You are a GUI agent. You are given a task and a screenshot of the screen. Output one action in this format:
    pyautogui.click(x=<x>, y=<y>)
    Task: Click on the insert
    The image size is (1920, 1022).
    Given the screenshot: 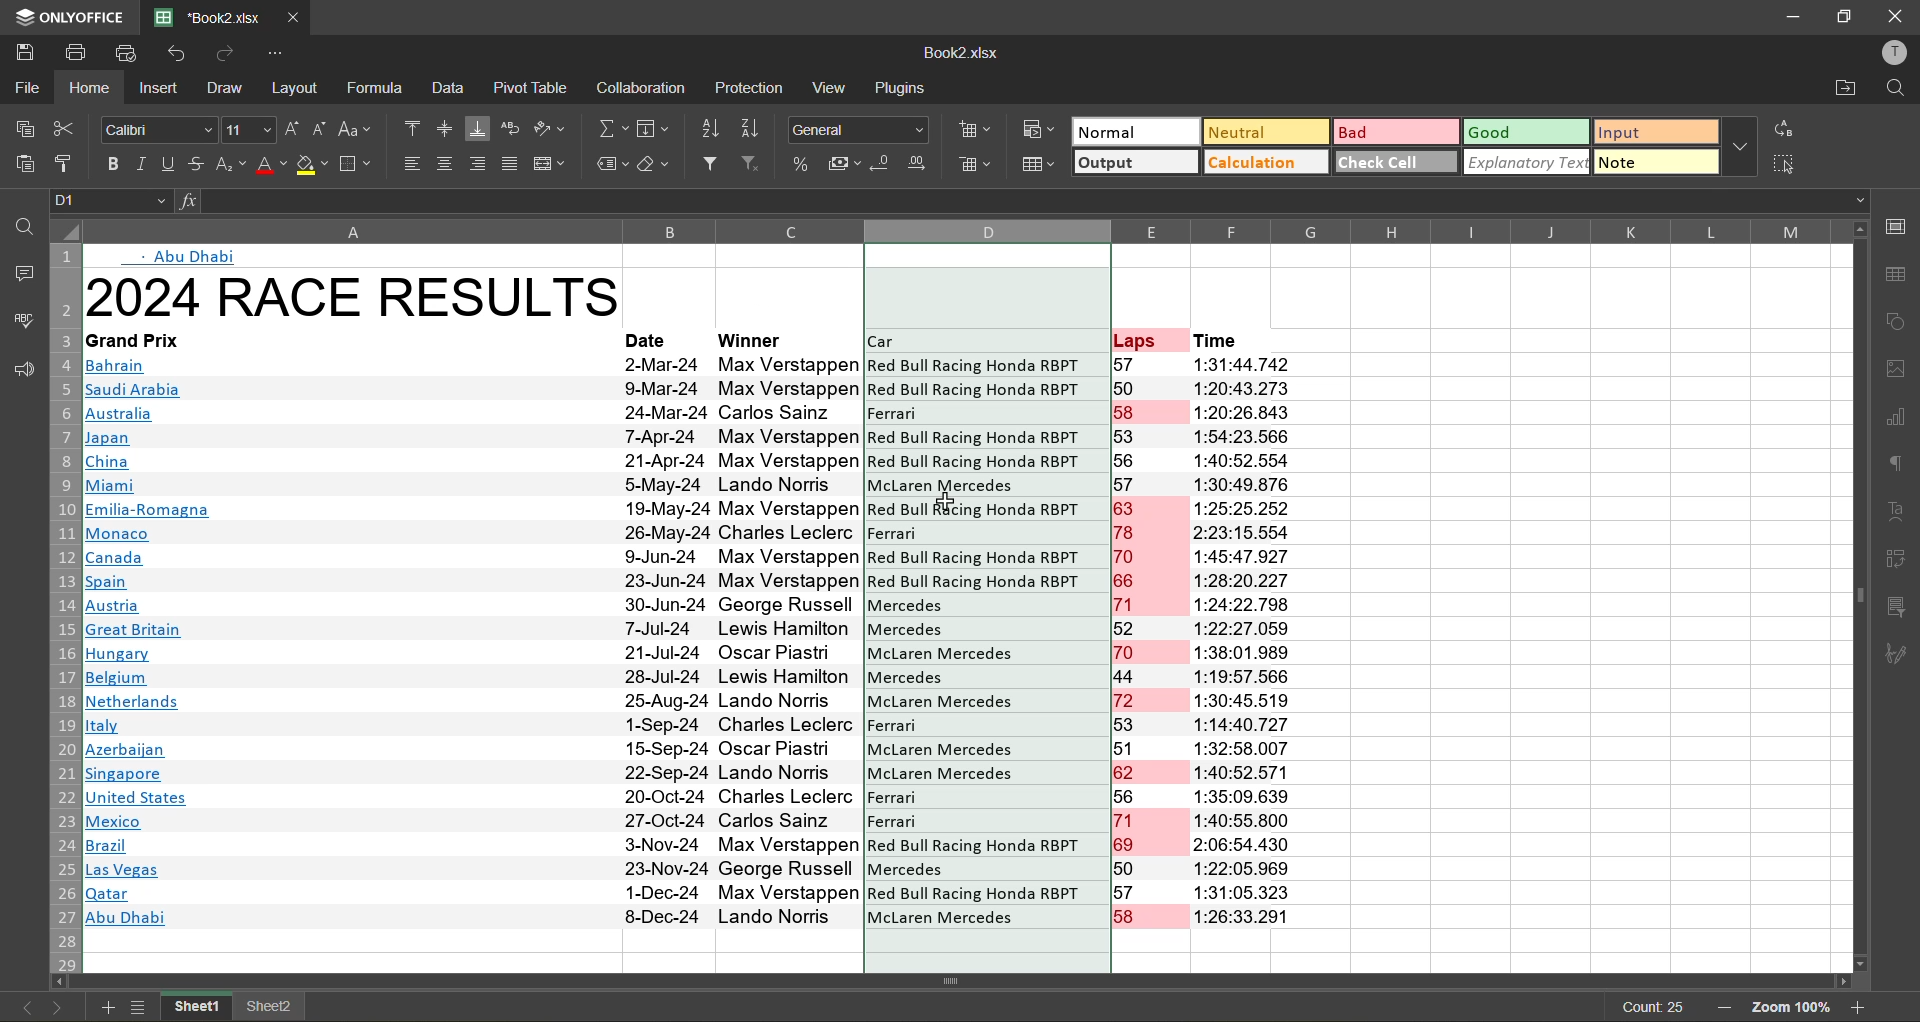 What is the action you would take?
    pyautogui.click(x=162, y=90)
    